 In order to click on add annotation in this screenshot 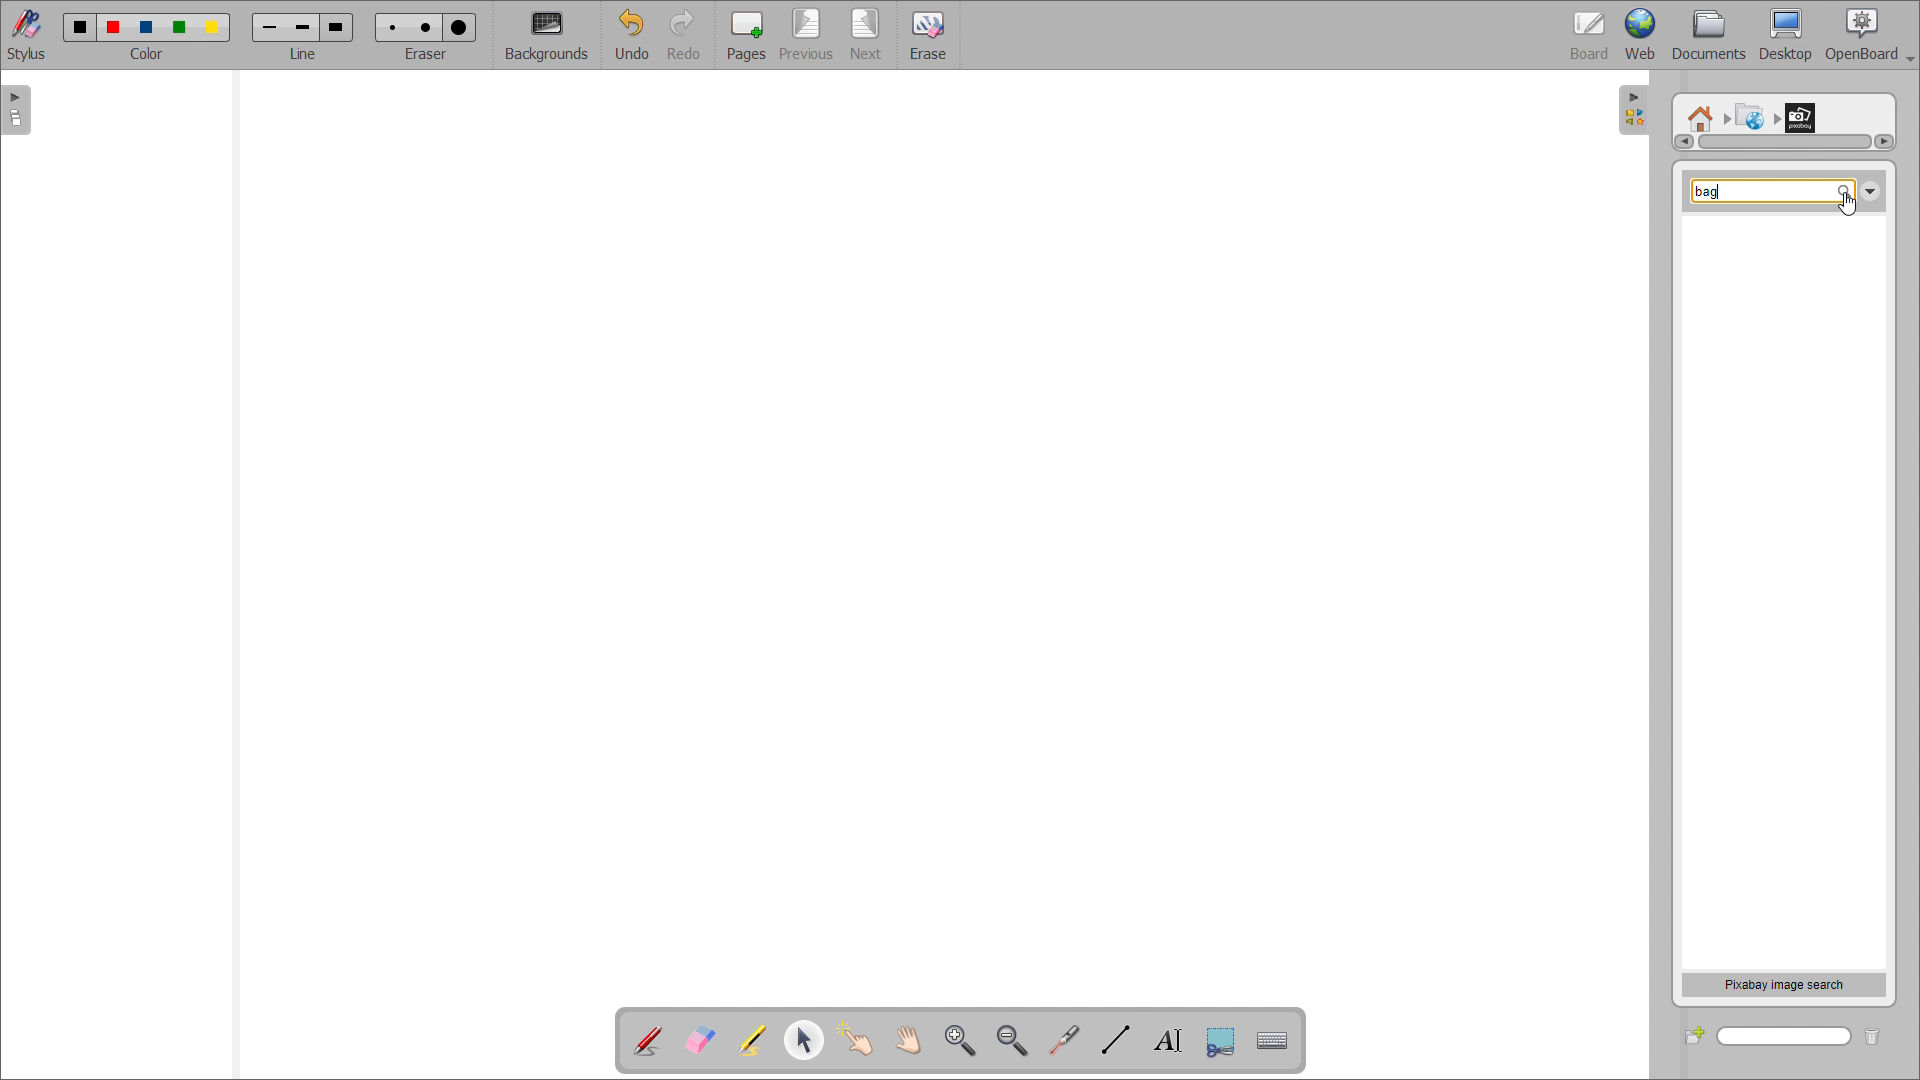, I will do `click(648, 1041)`.